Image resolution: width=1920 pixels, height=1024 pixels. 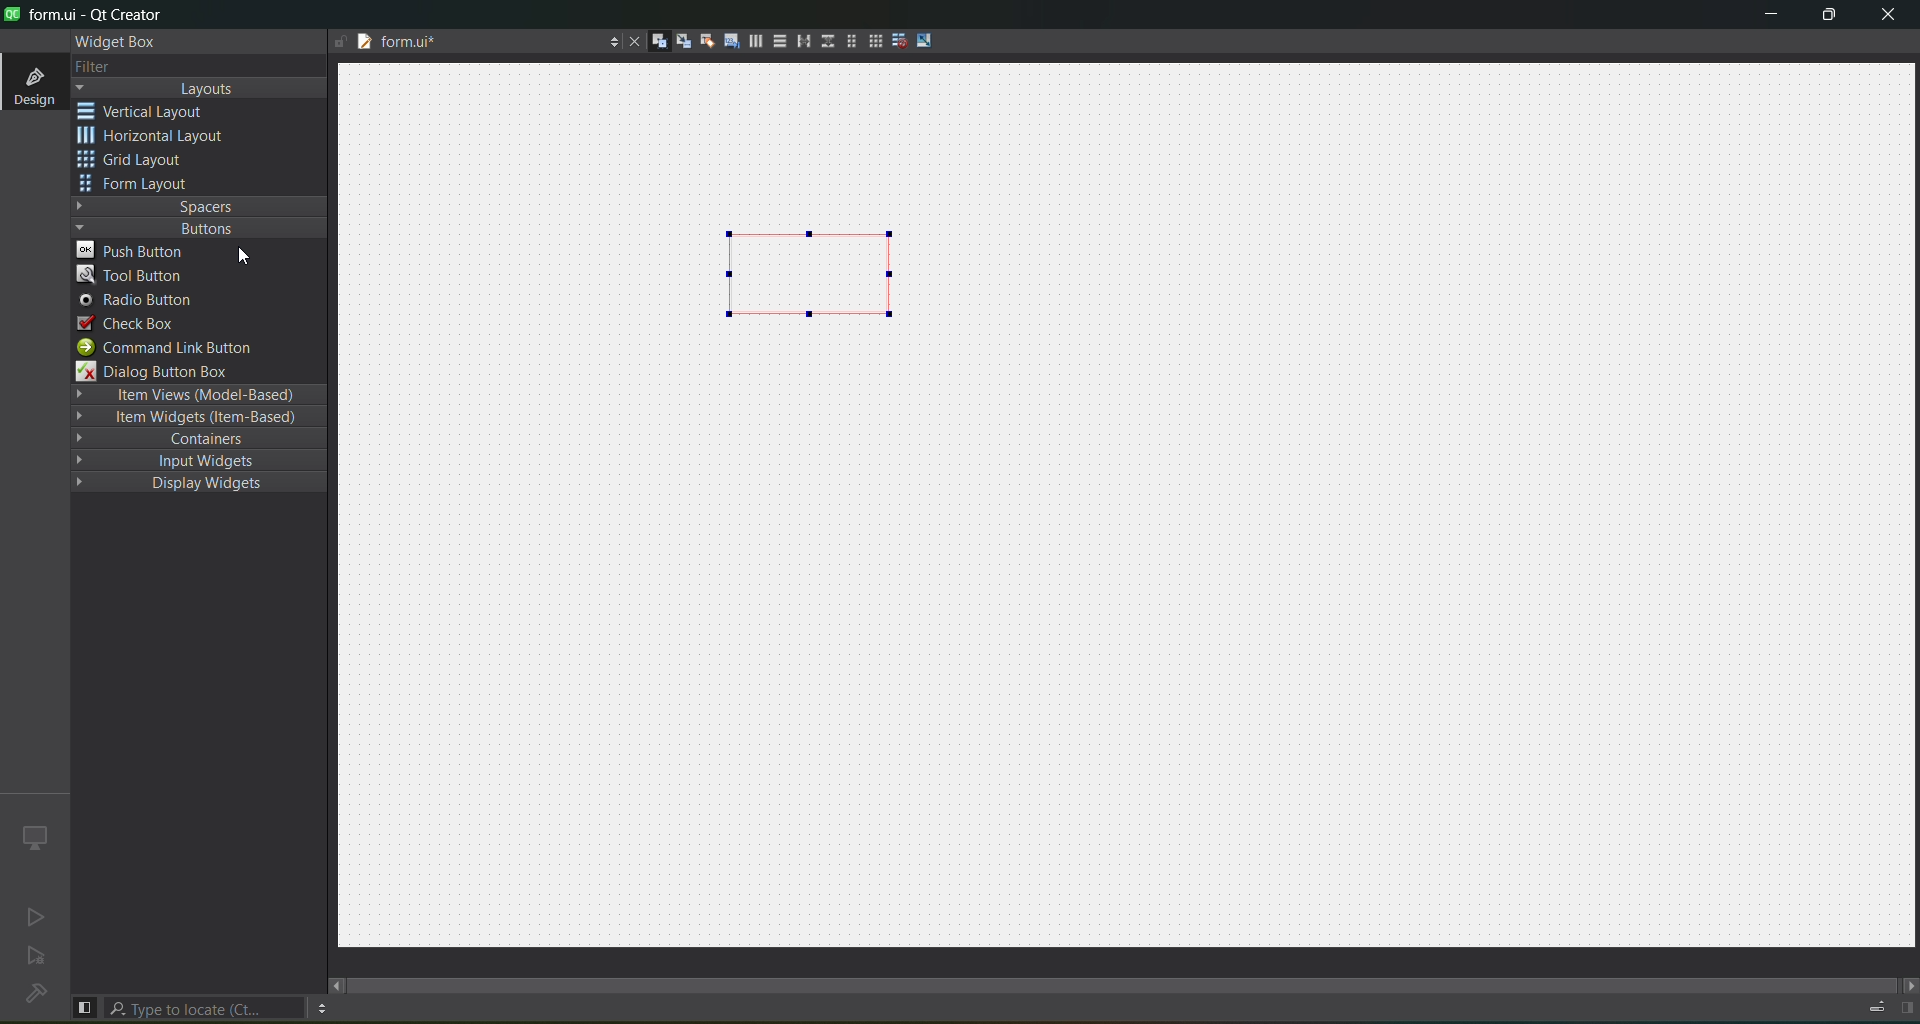 I want to click on edit buddies, so click(x=704, y=40).